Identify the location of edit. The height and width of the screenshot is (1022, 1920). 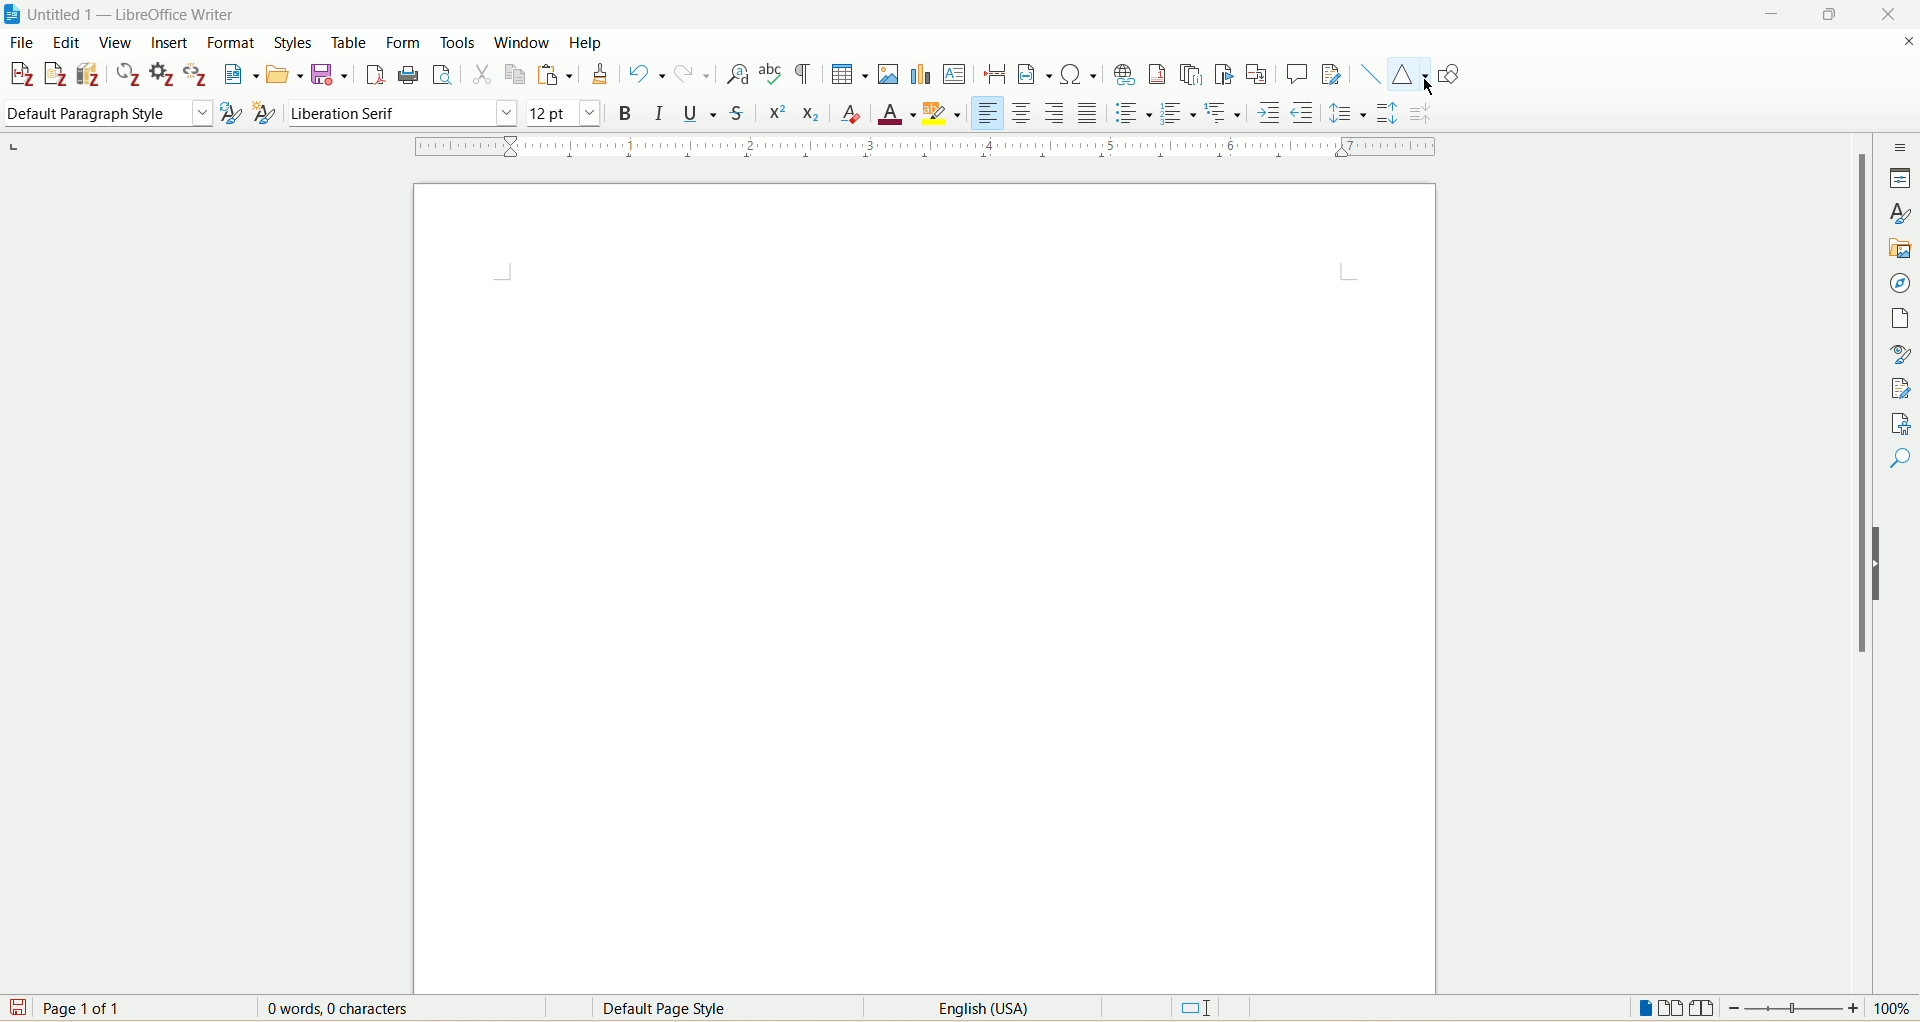
(64, 43).